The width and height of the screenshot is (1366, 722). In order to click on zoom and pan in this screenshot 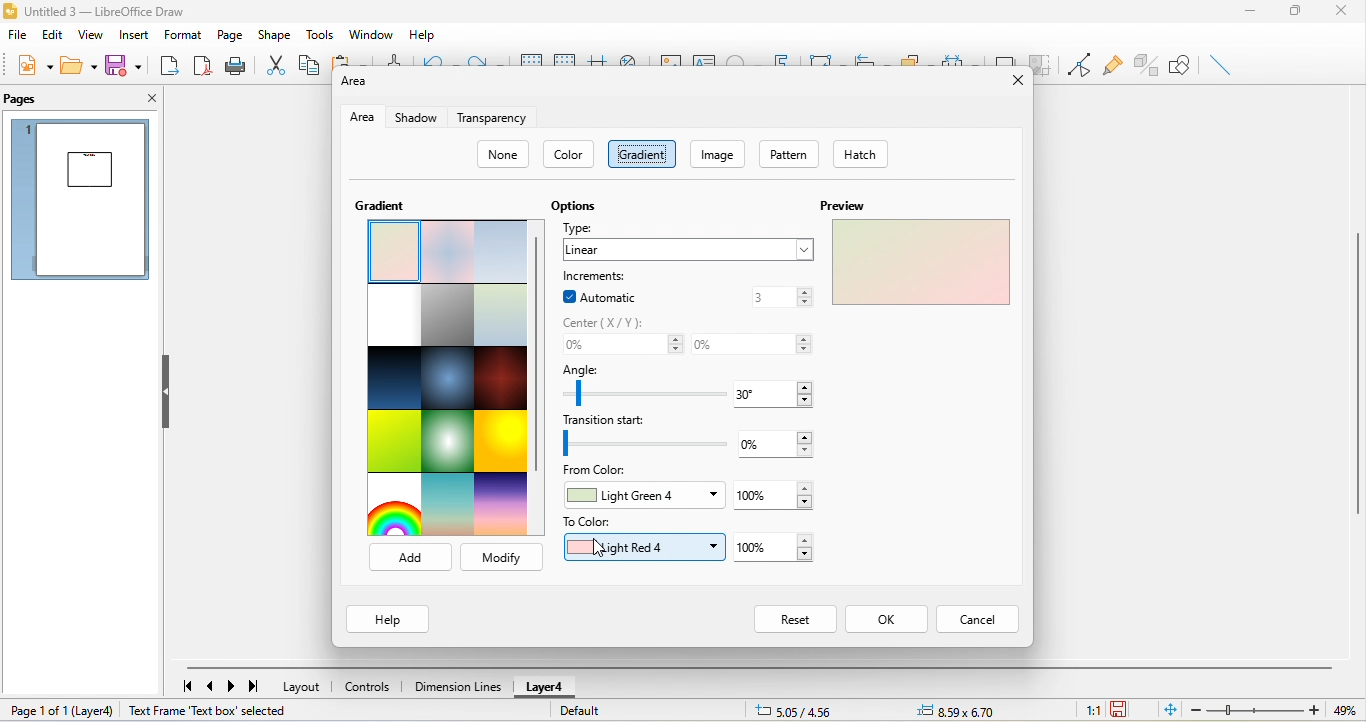, I will do `click(631, 58)`.